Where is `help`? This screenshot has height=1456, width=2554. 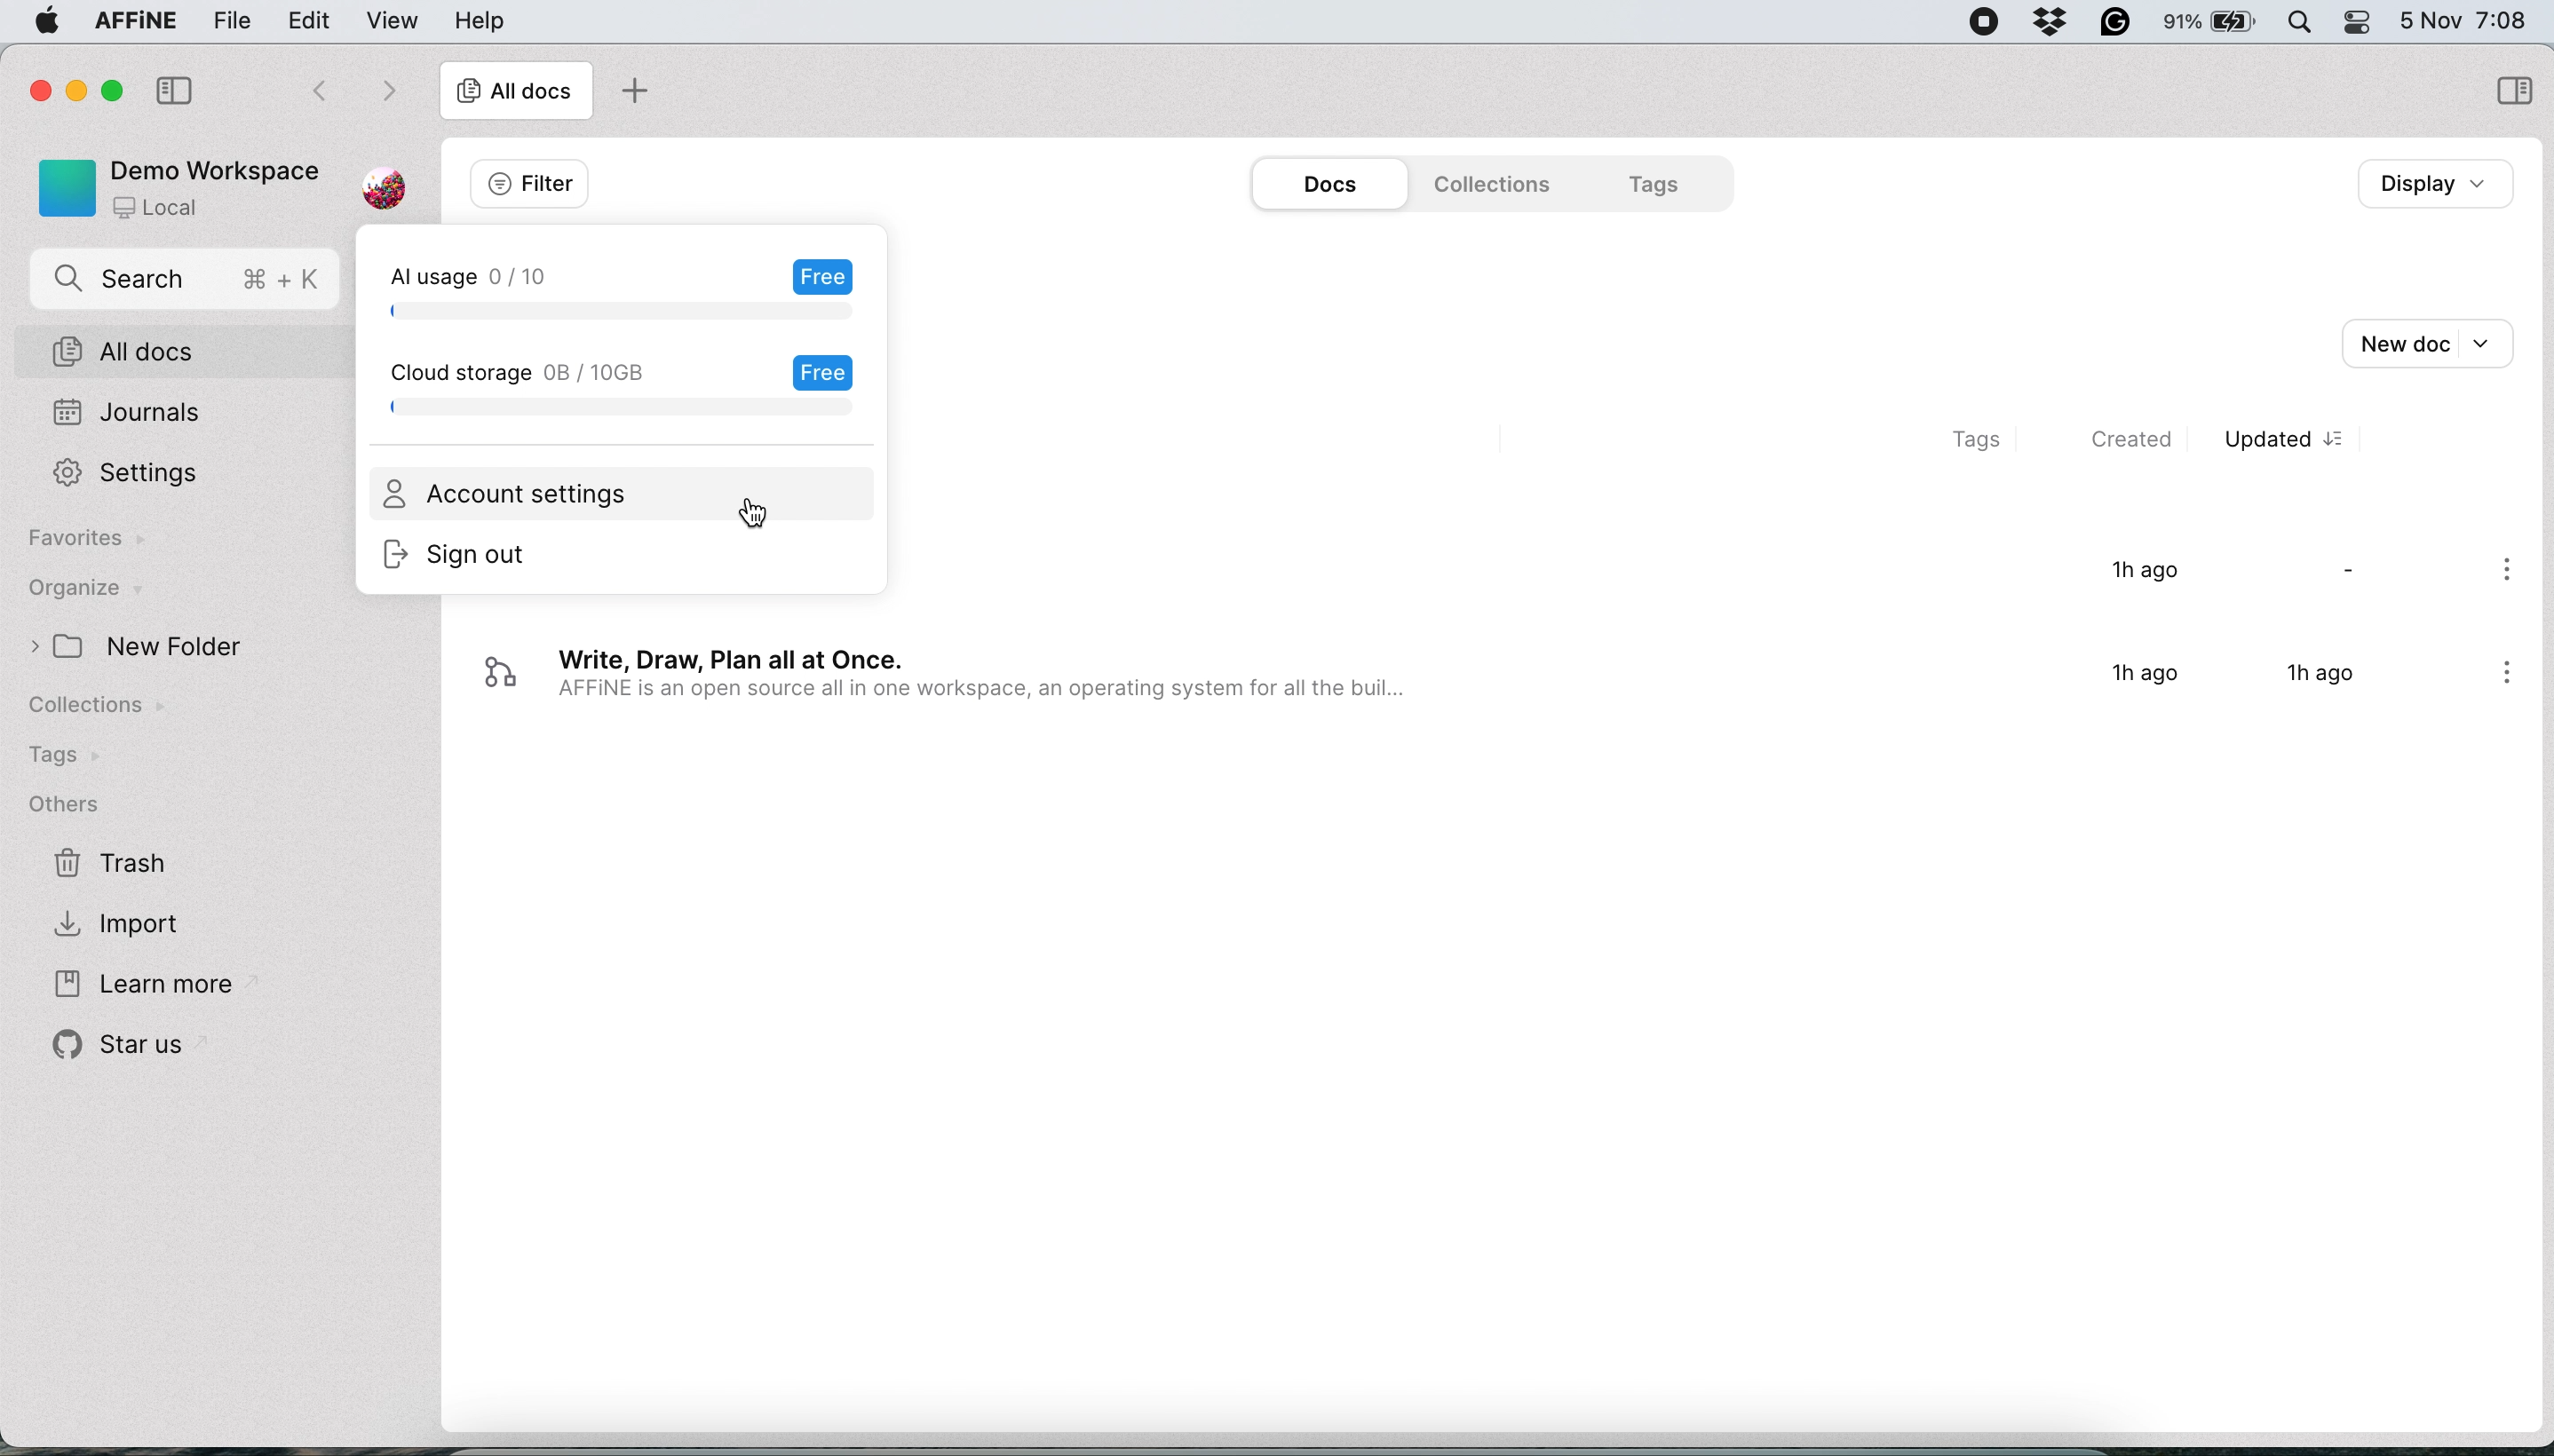
help is located at coordinates (479, 20).